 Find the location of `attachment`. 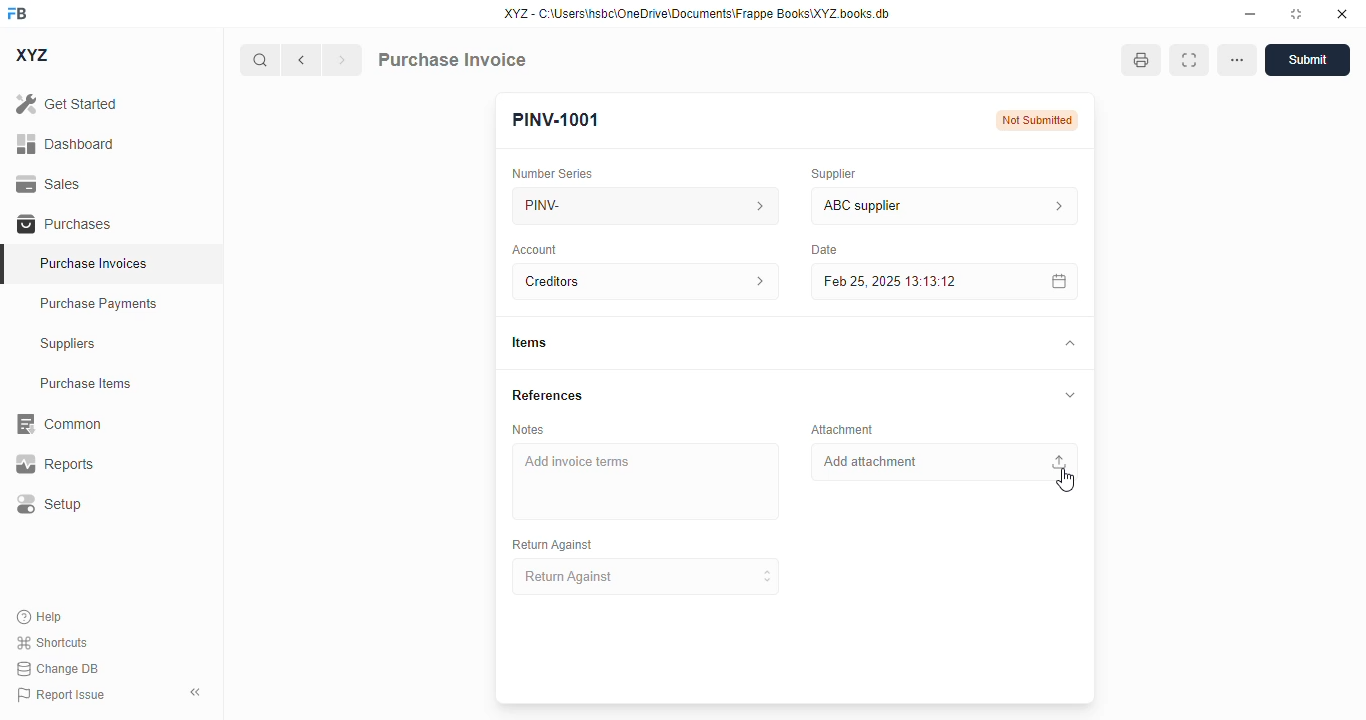

attachment is located at coordinates (842, 429).